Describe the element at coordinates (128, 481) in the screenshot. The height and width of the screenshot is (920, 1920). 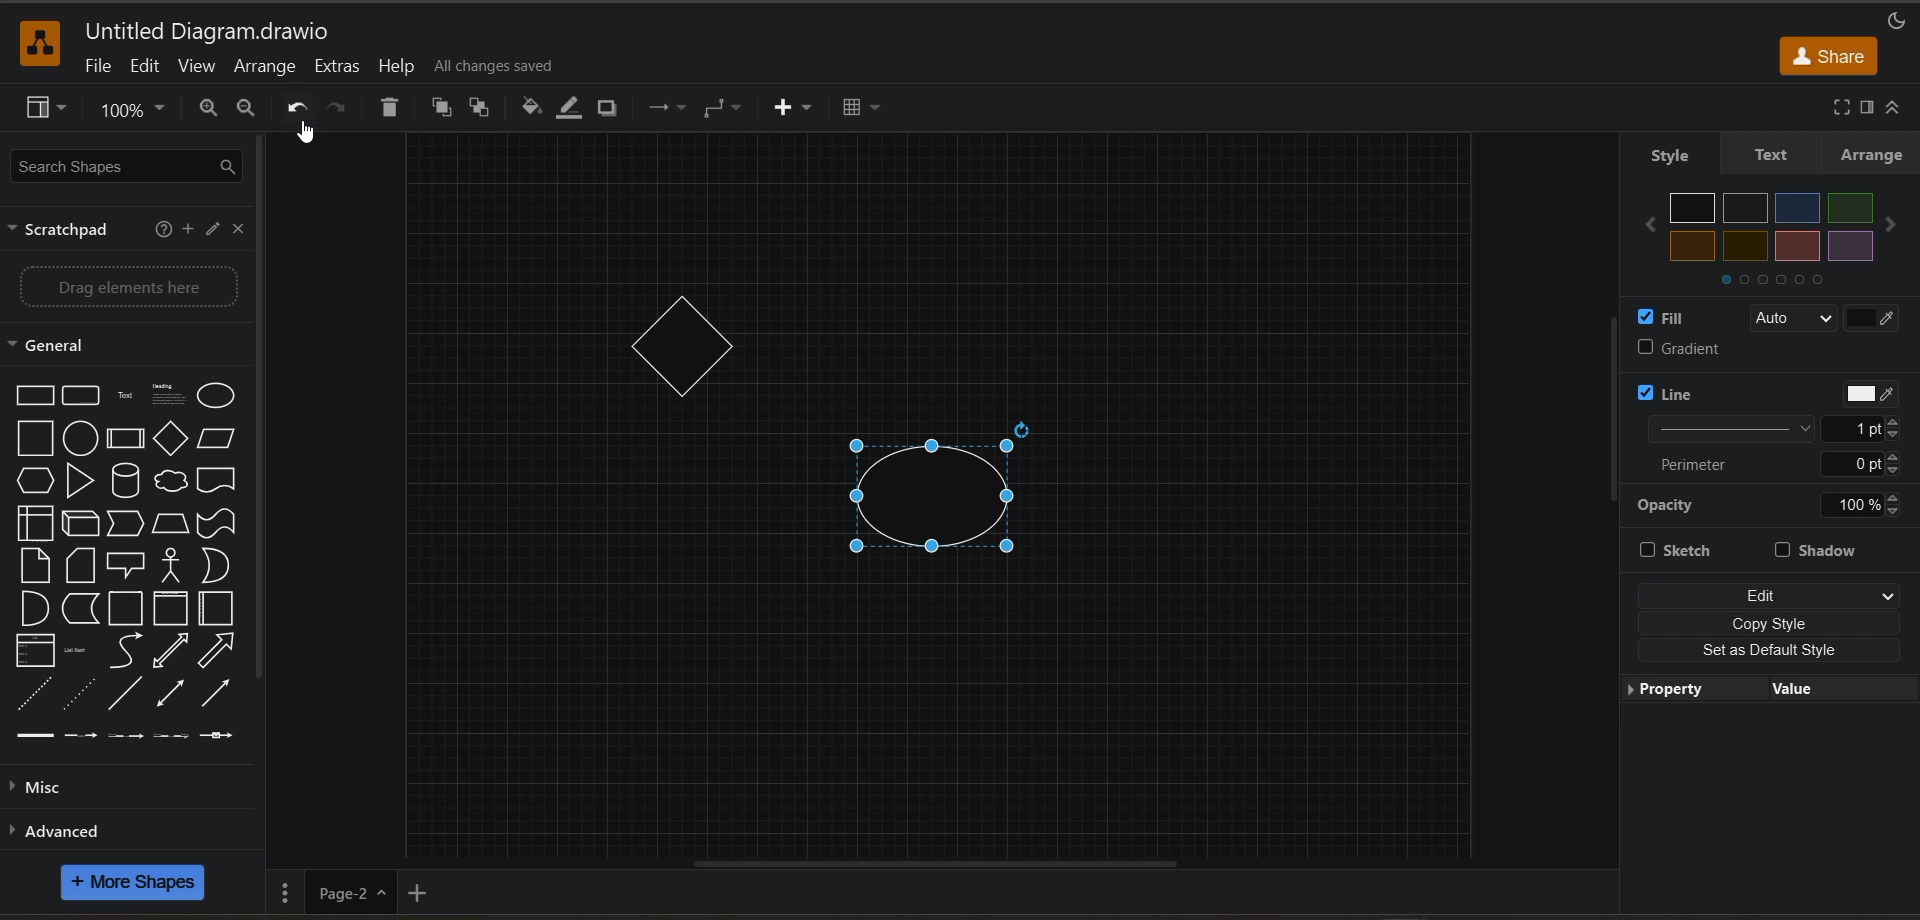
I see `Cylinder ` at that location.